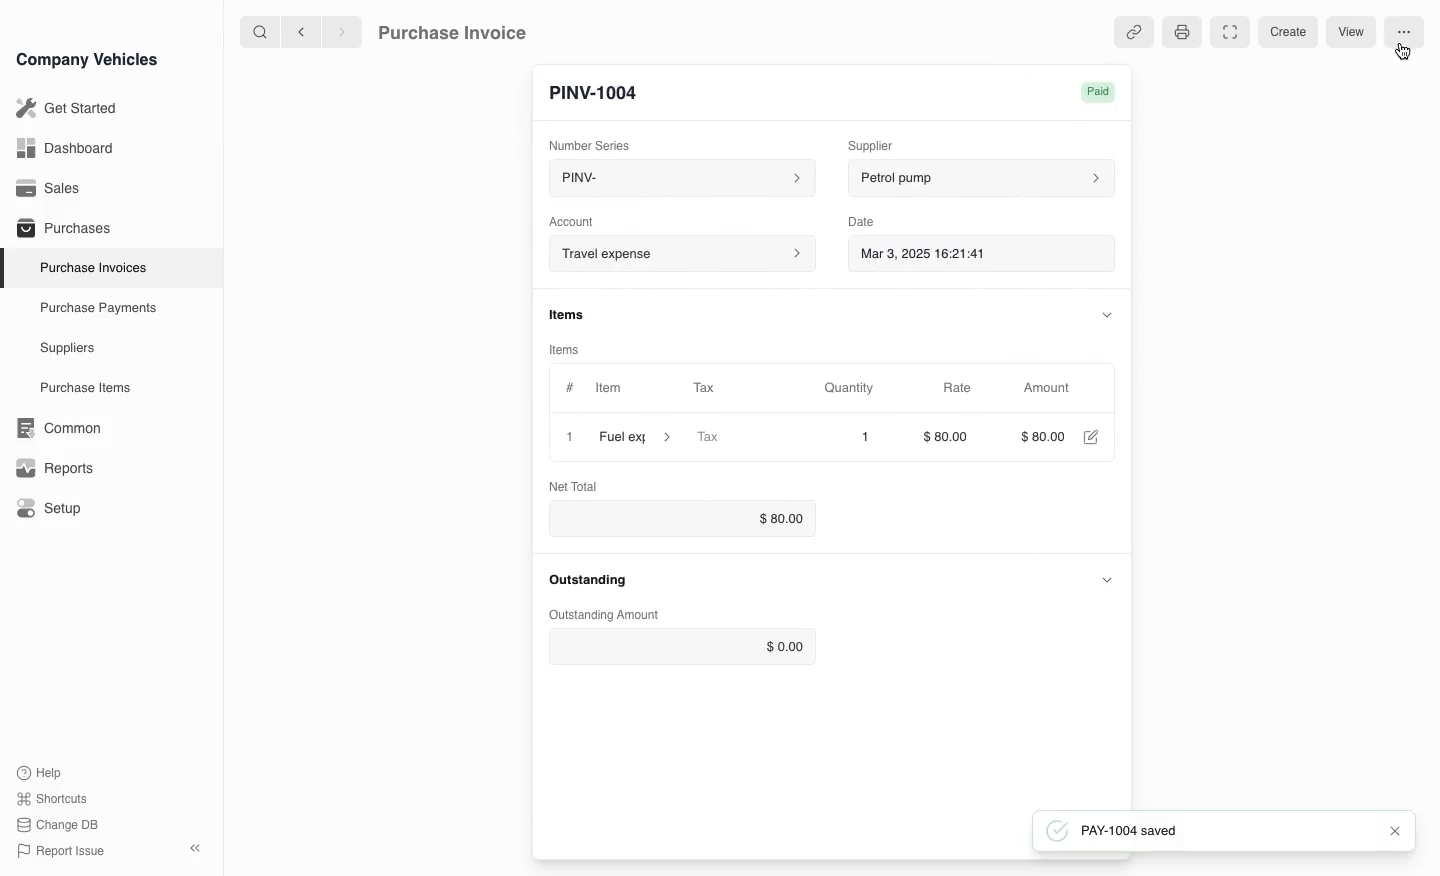 The height and width of the screenshot is (876, 1440). What do you see at coordinates (342, 31) in the screenshot?
I see `next` at bounding box center [342, 31].